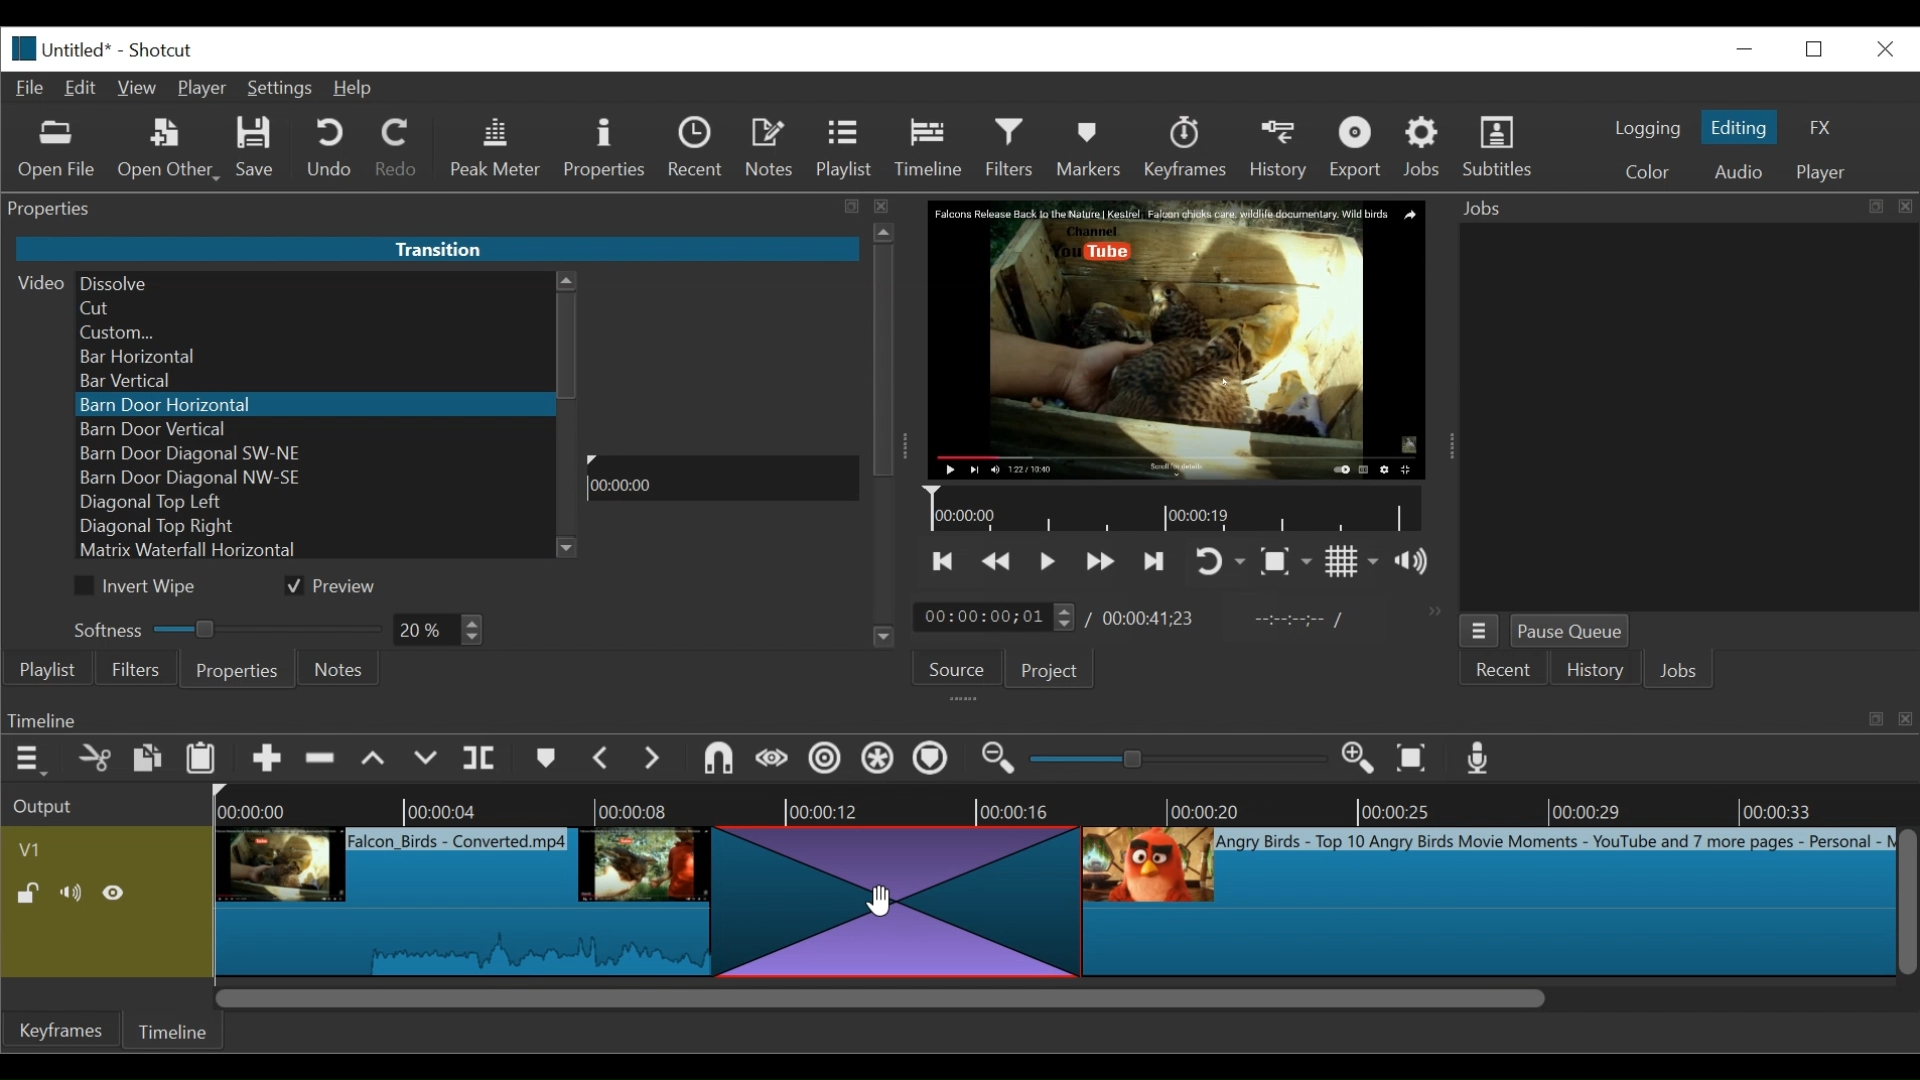 The image size is (1920, 1080). Describe the element at coordinates (824, 759) in the screenshot. I see `Ripple` at that location.